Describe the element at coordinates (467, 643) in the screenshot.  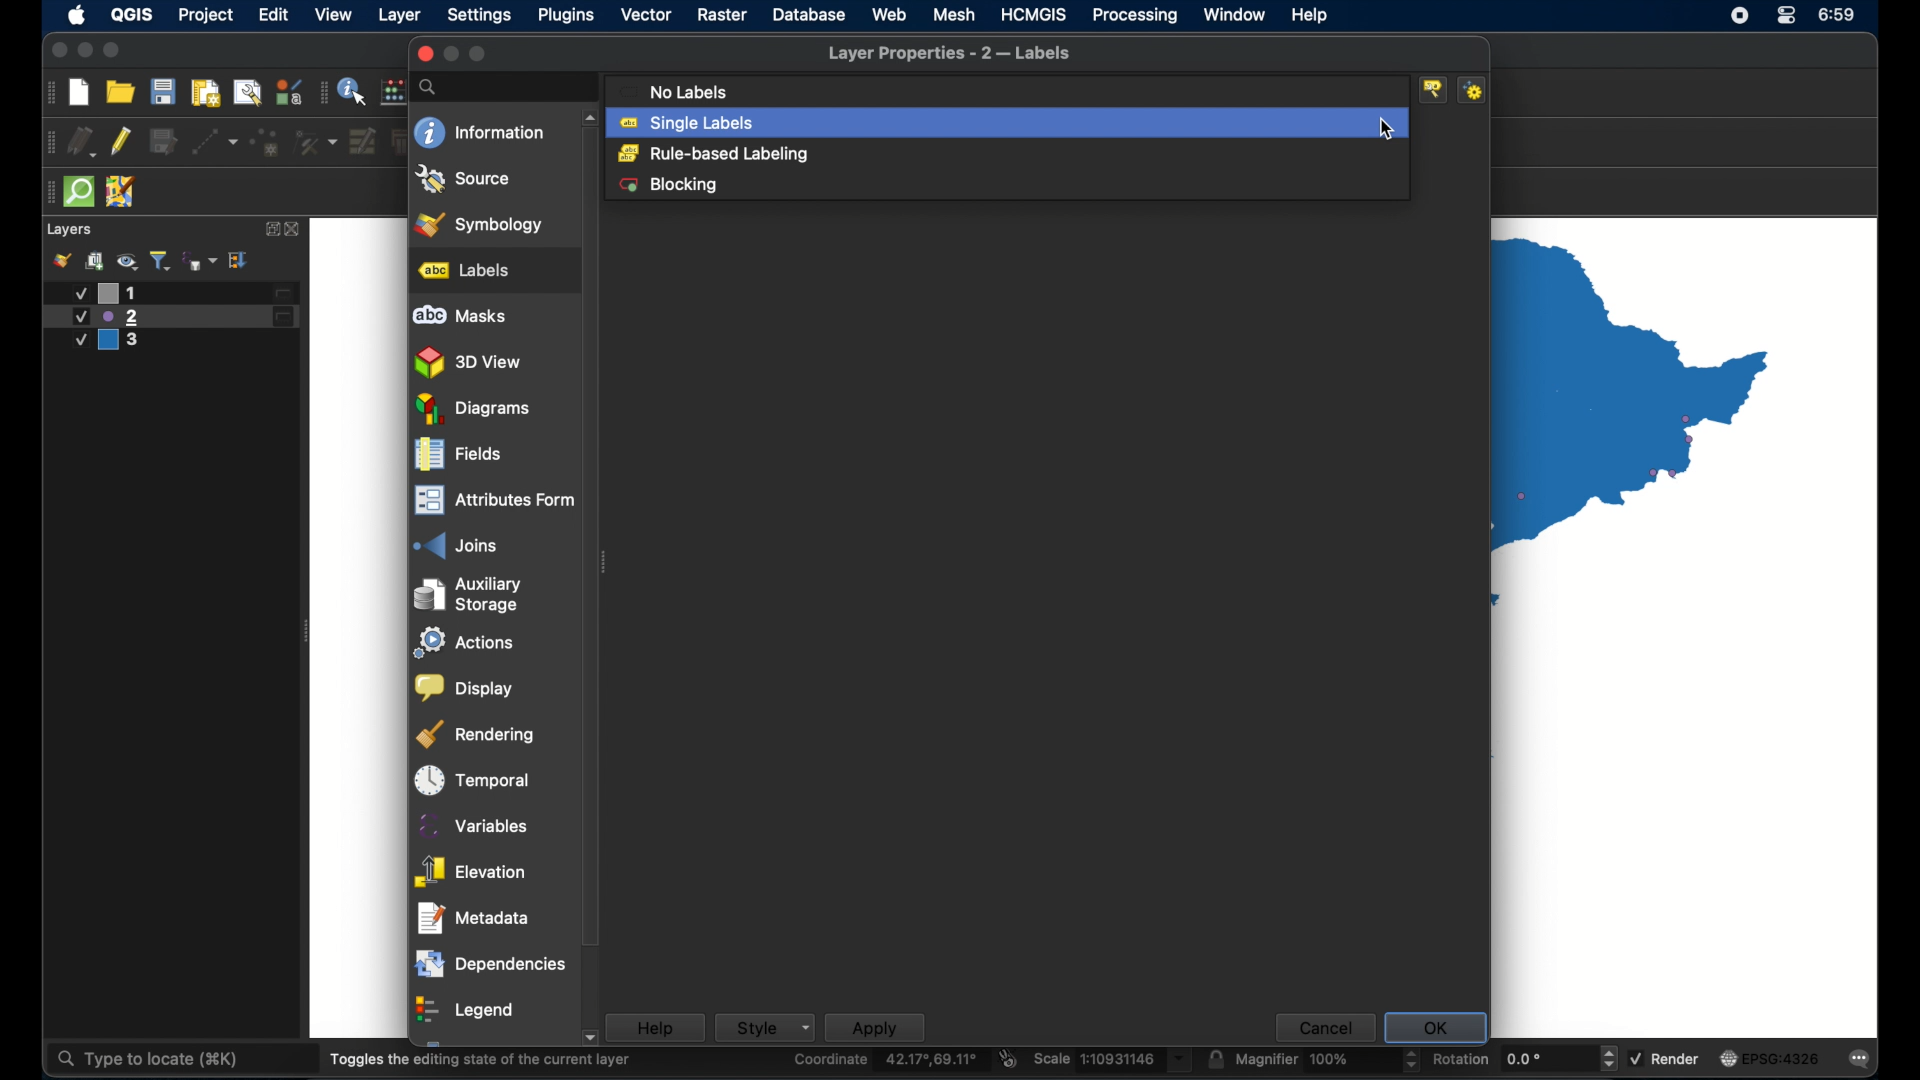
I see `actions` at that location.